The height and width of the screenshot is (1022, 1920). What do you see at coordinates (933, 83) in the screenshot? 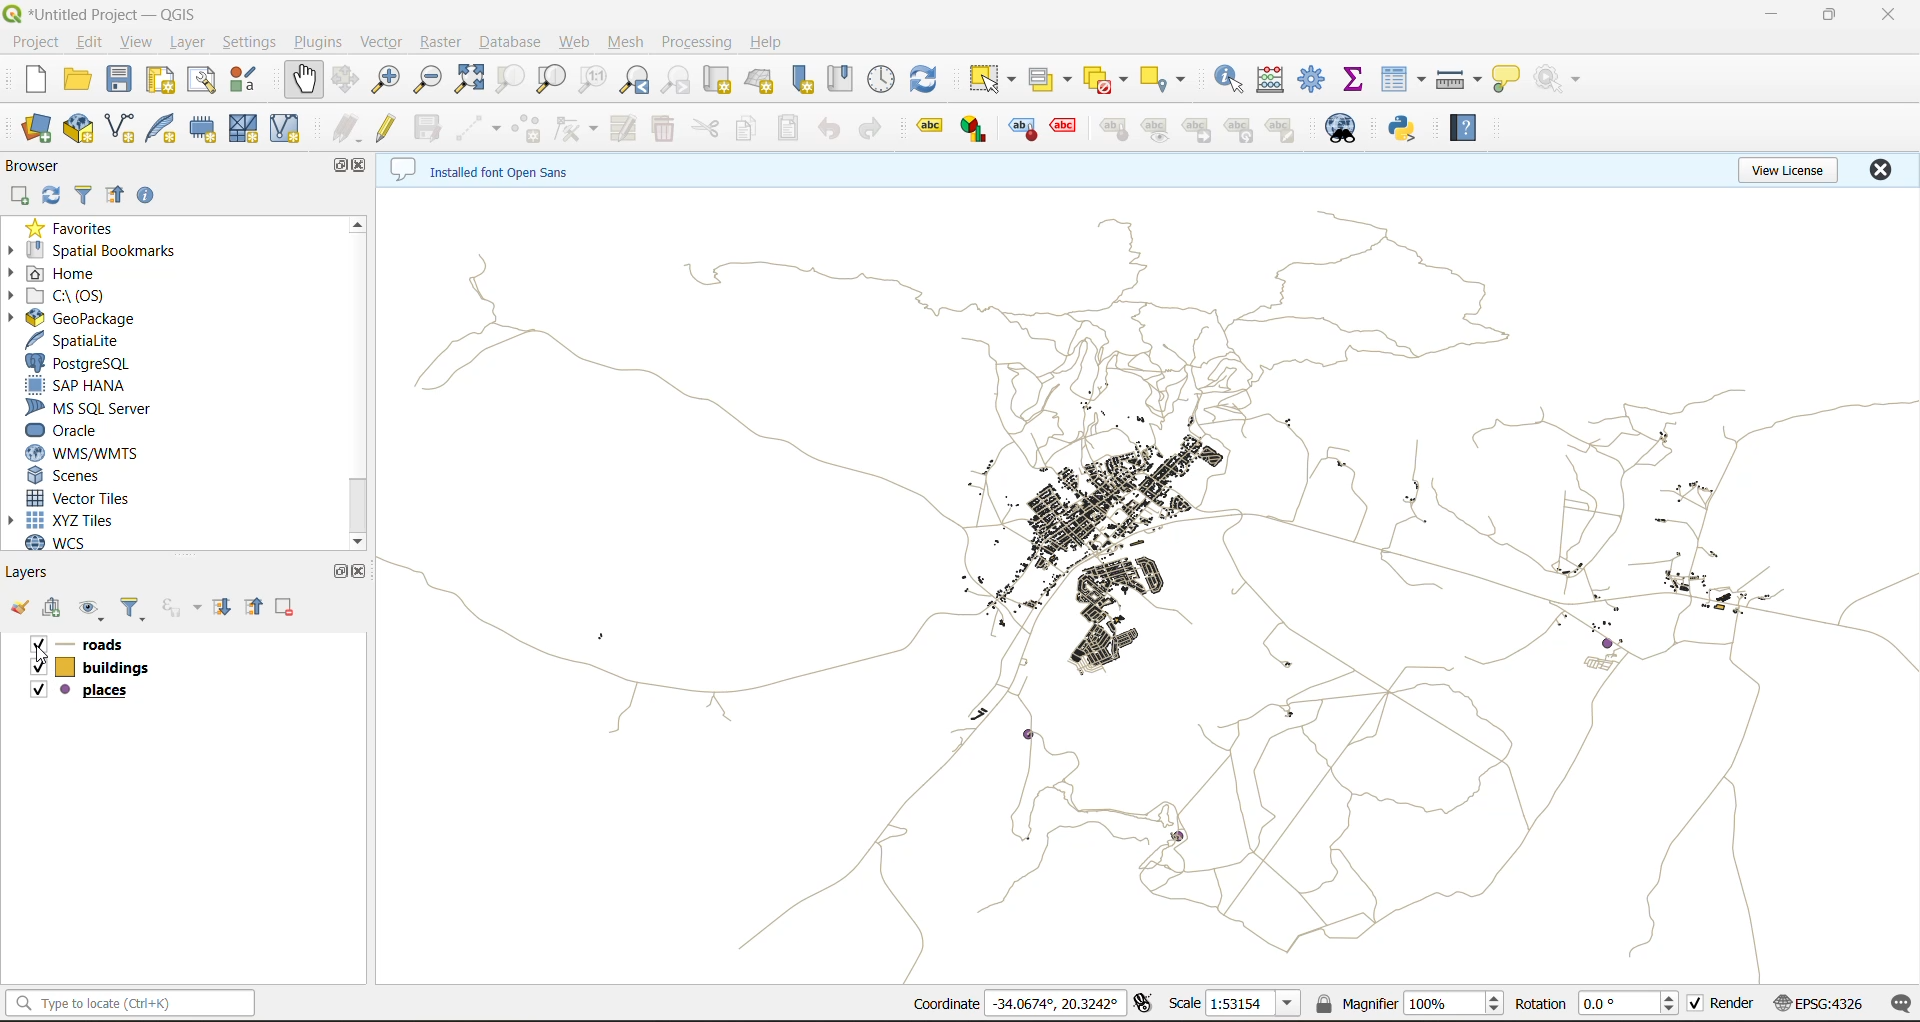
I see `refresh` at bounding box center [933, 83].